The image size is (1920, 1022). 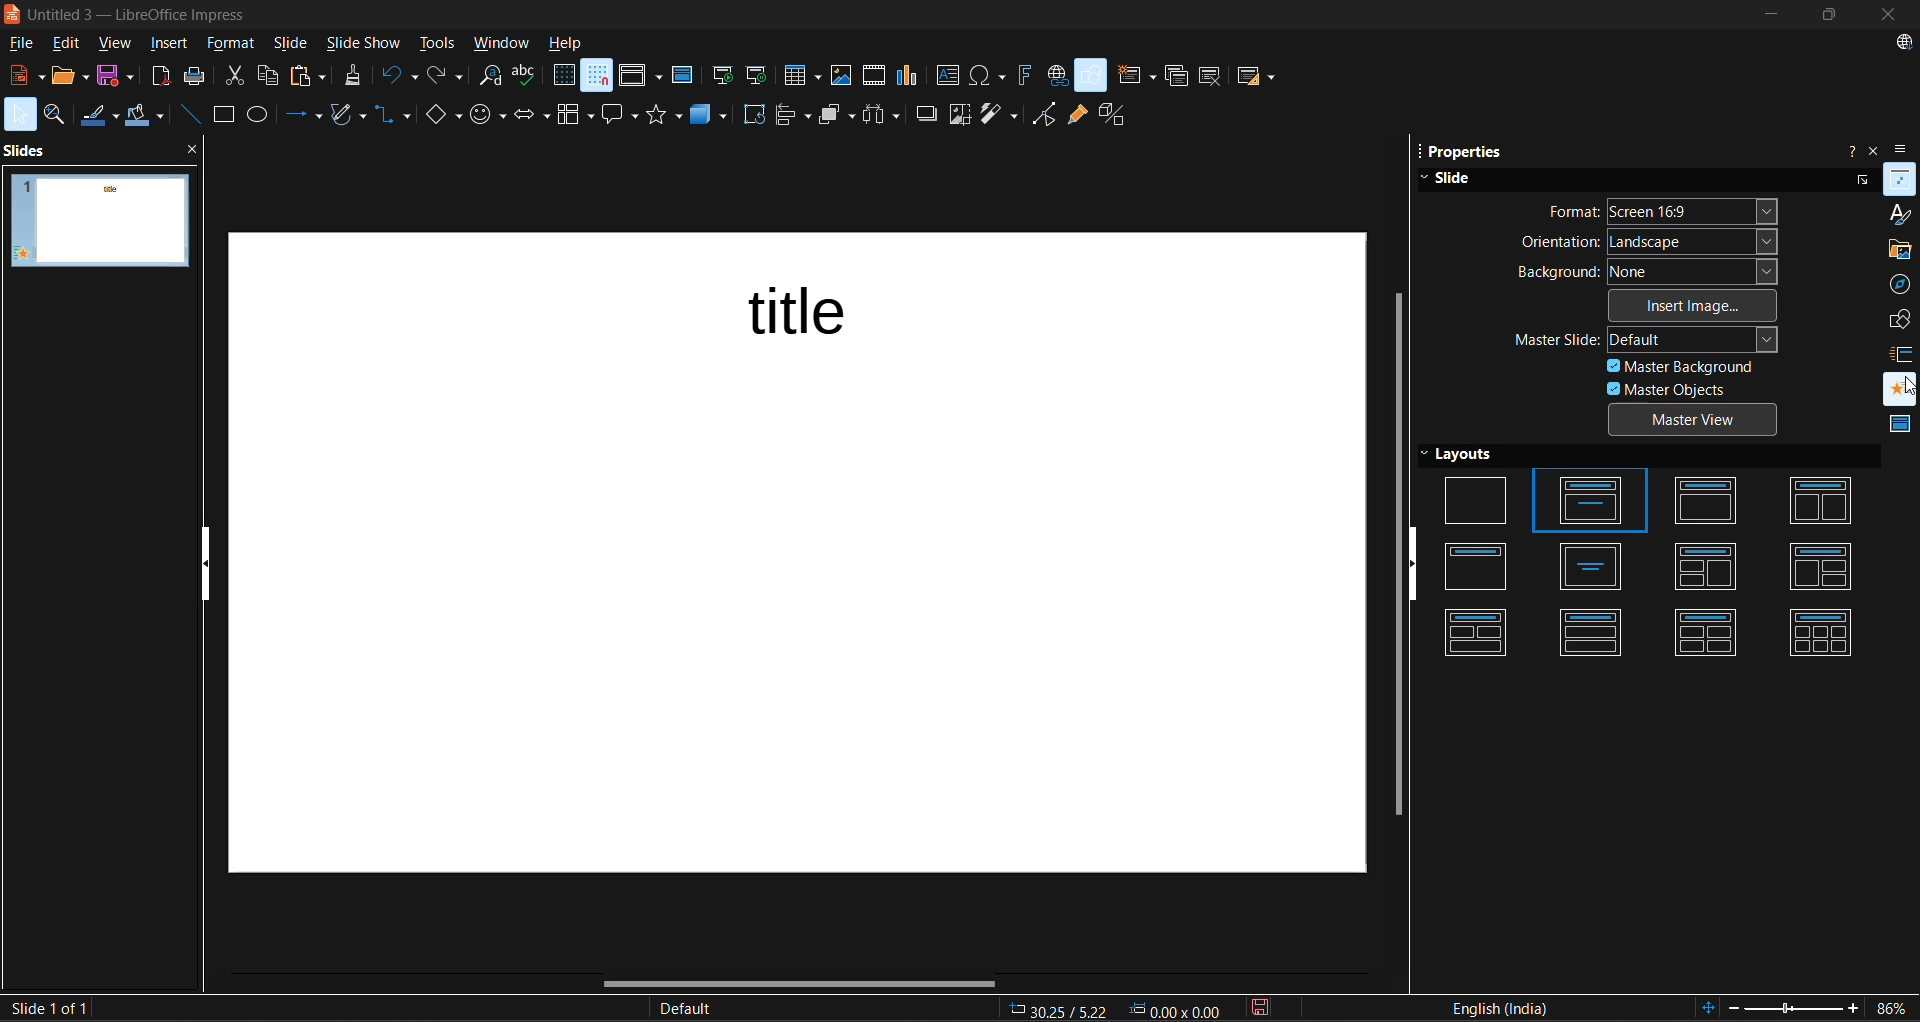 I want to click on find and replace, so click(x=492, y=77).